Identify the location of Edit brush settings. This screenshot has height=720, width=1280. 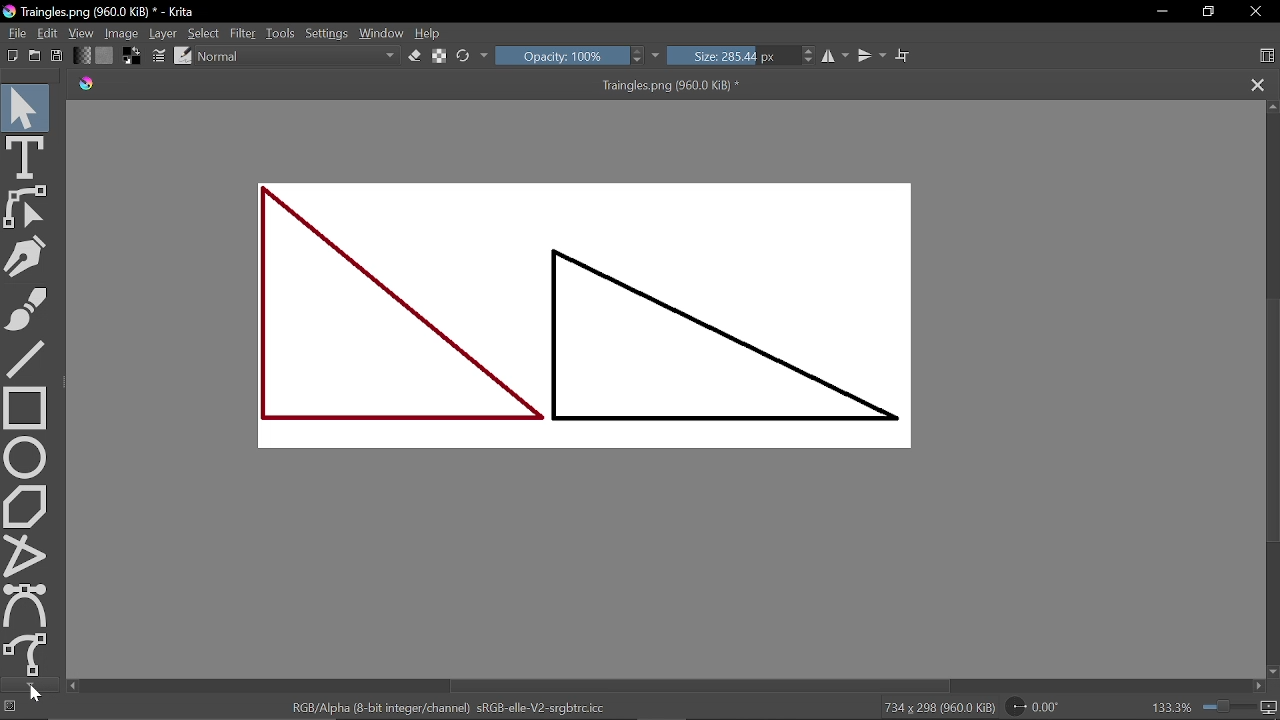
(160, 56).